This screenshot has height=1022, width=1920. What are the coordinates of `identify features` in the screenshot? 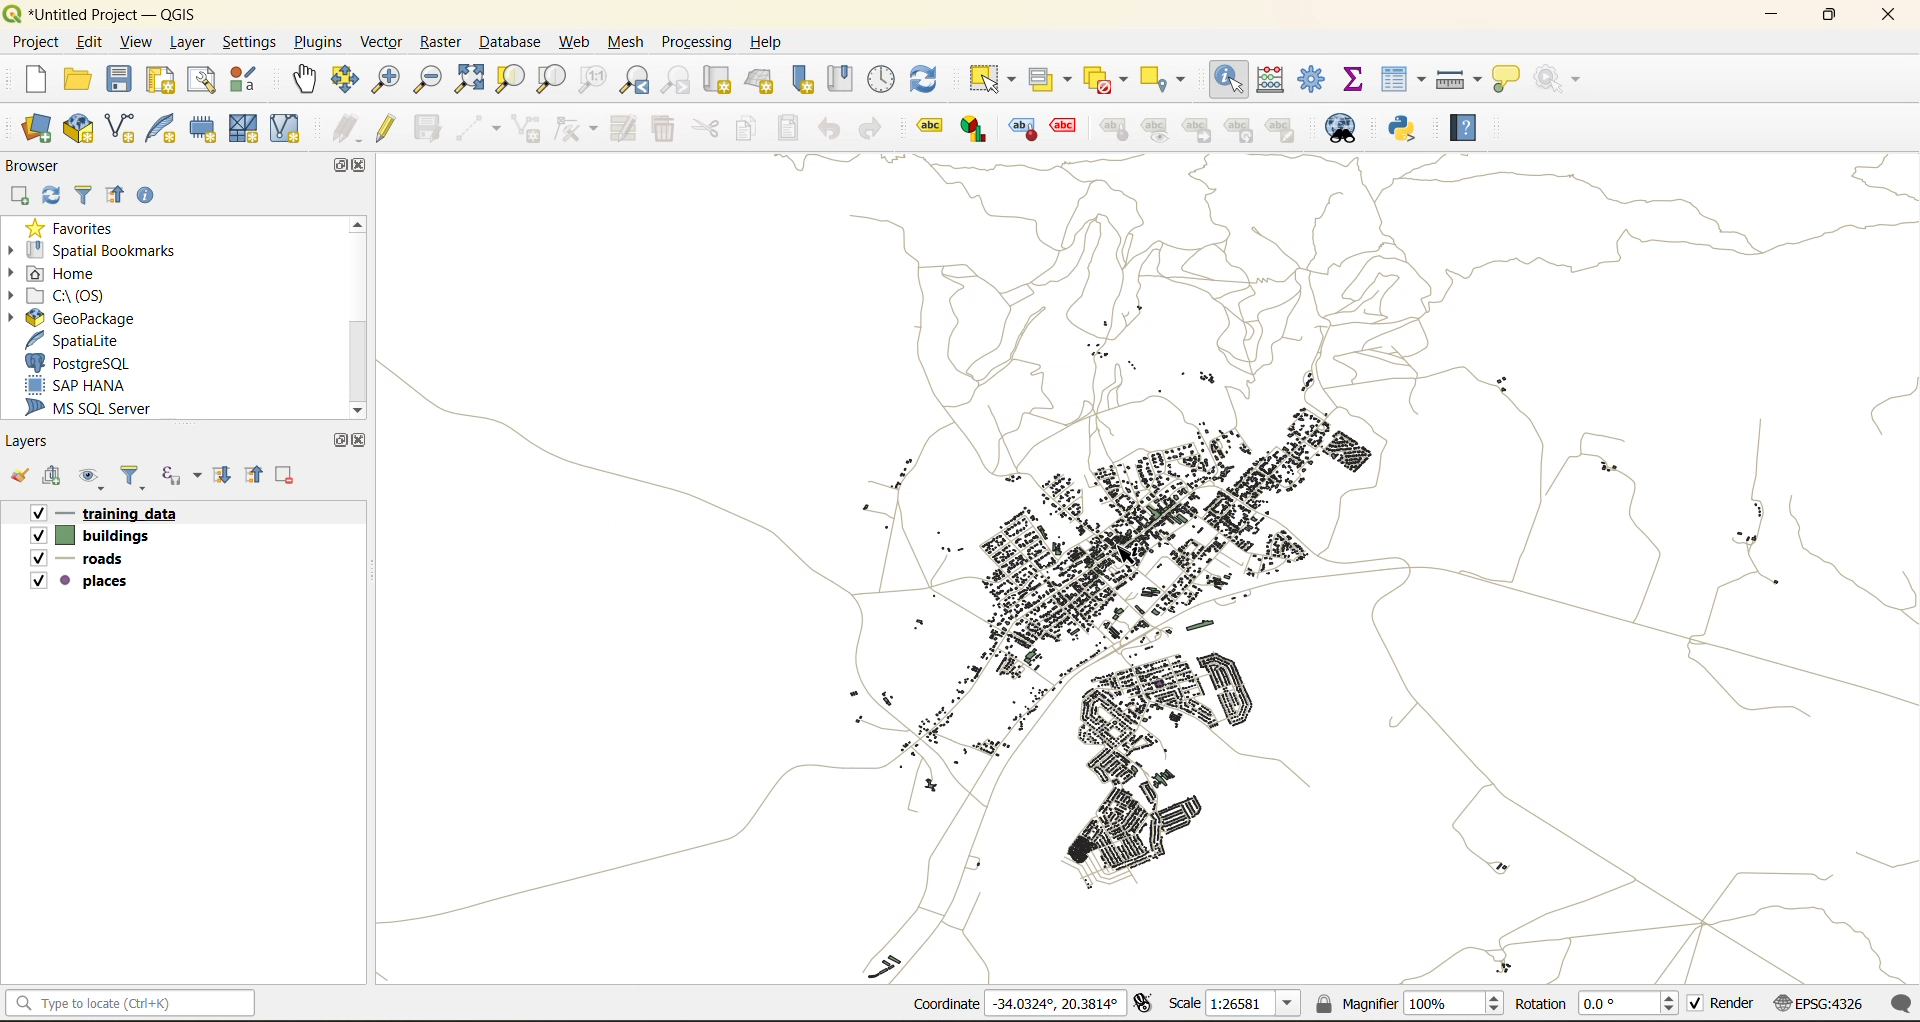 It's located at (1229, 75).